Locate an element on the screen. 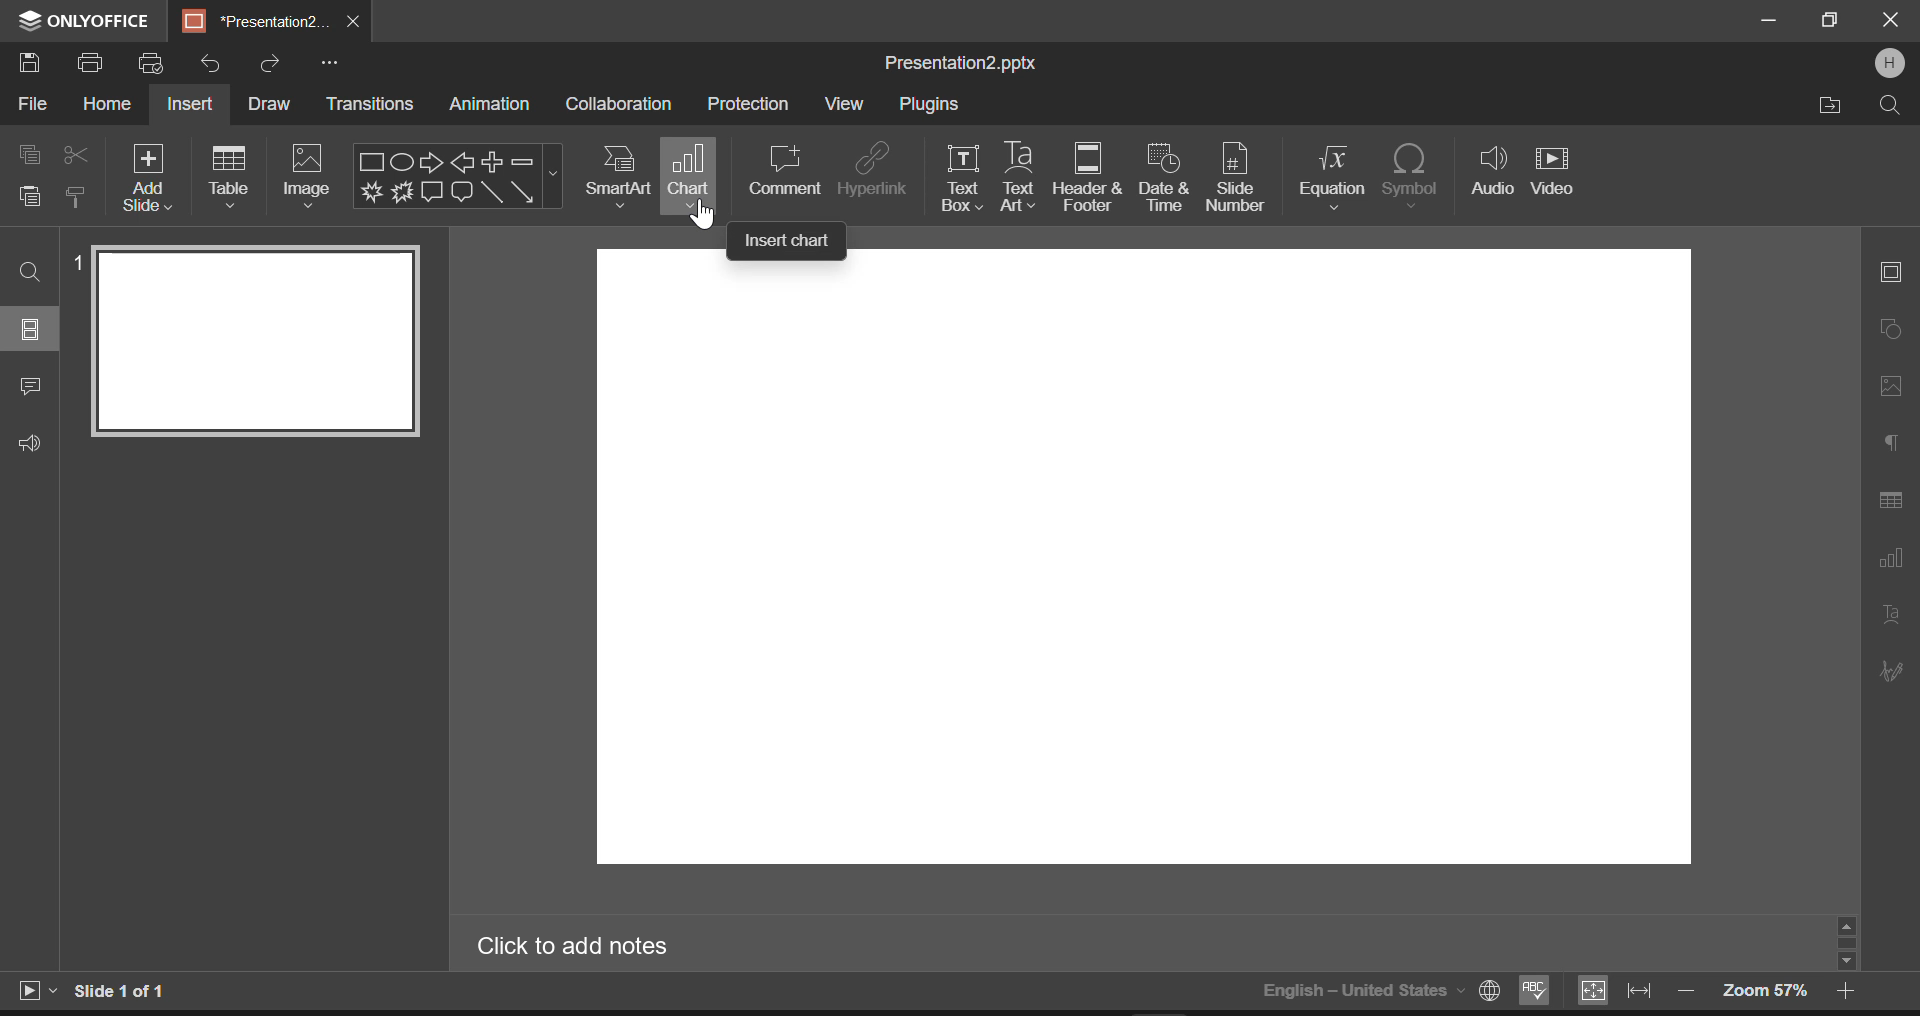  View is located at coordinates (844, 103).